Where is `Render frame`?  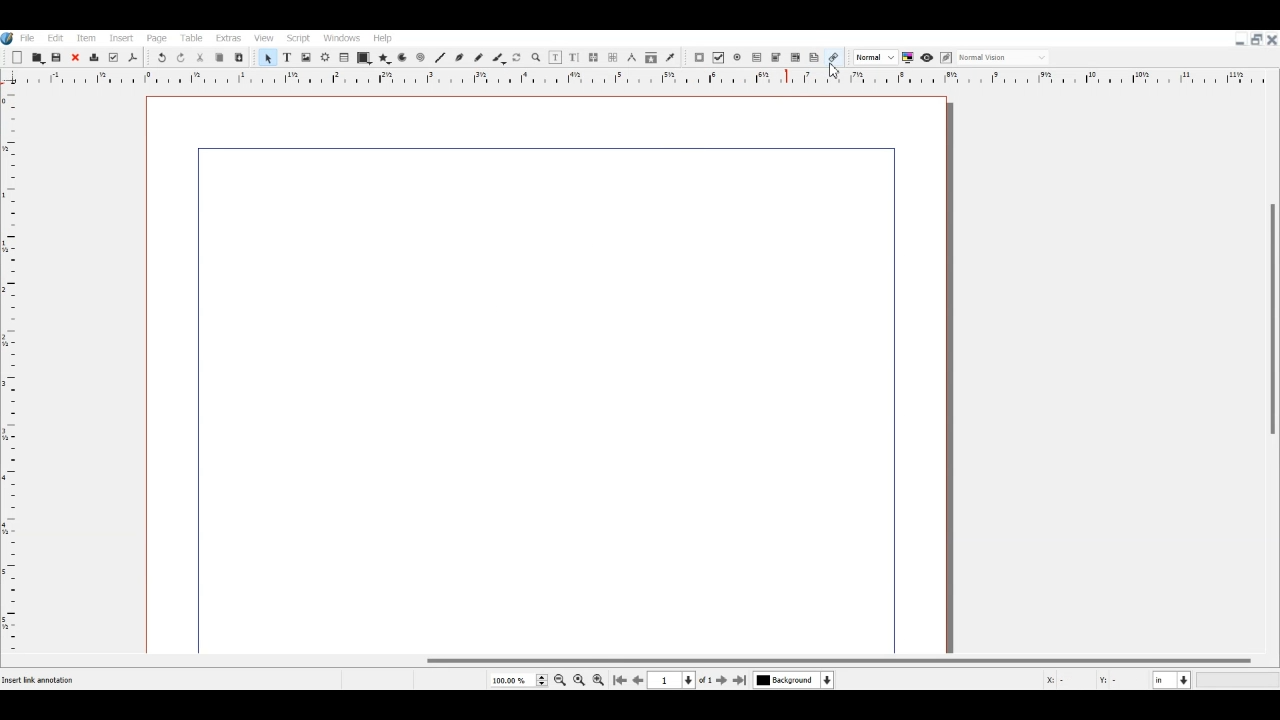
Render frame is located at coordinates (326, 57).